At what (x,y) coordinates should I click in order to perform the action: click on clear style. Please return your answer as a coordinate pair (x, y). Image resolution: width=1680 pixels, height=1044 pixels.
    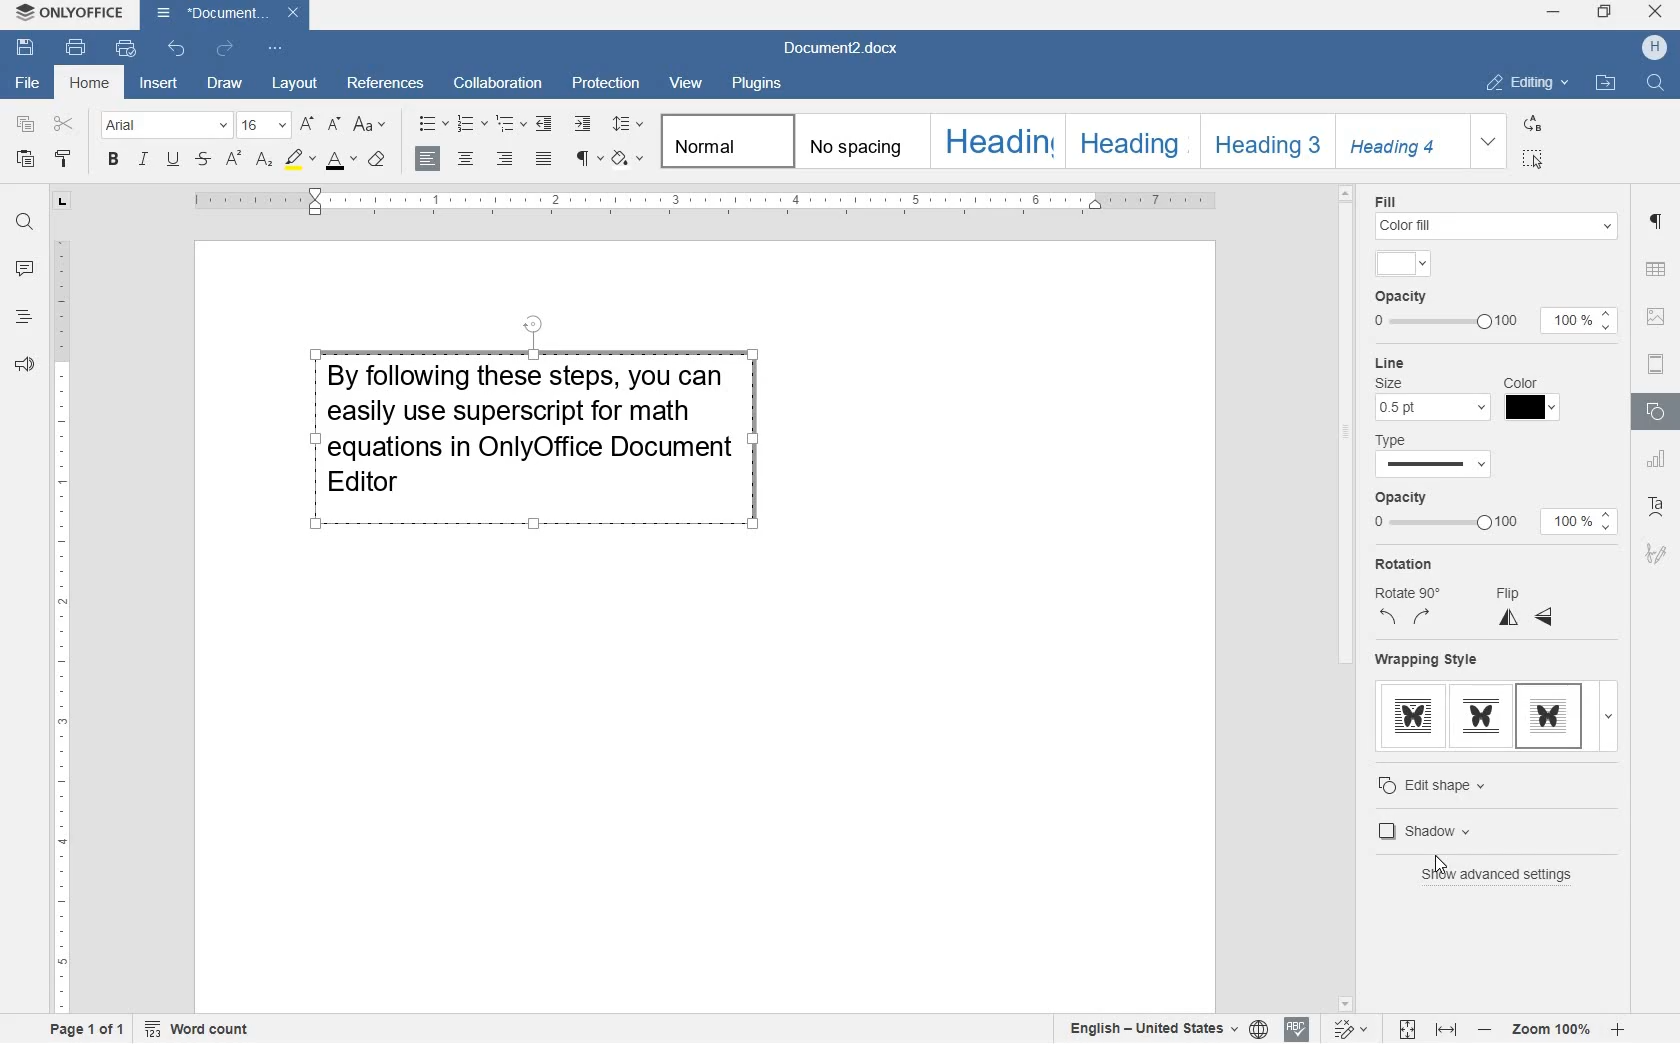
    Looking at the image, I should click on (377, 160).